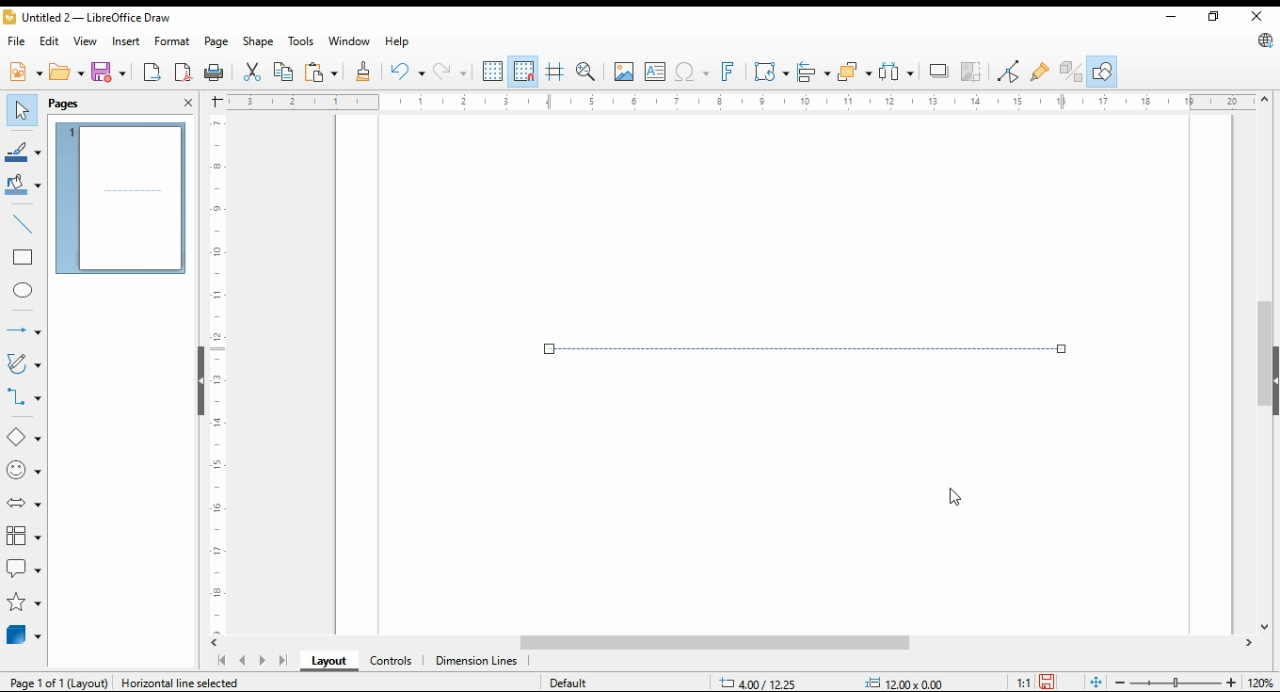 This screenshot has width=1280, height=692. I want to click on format, so click(174, 43).